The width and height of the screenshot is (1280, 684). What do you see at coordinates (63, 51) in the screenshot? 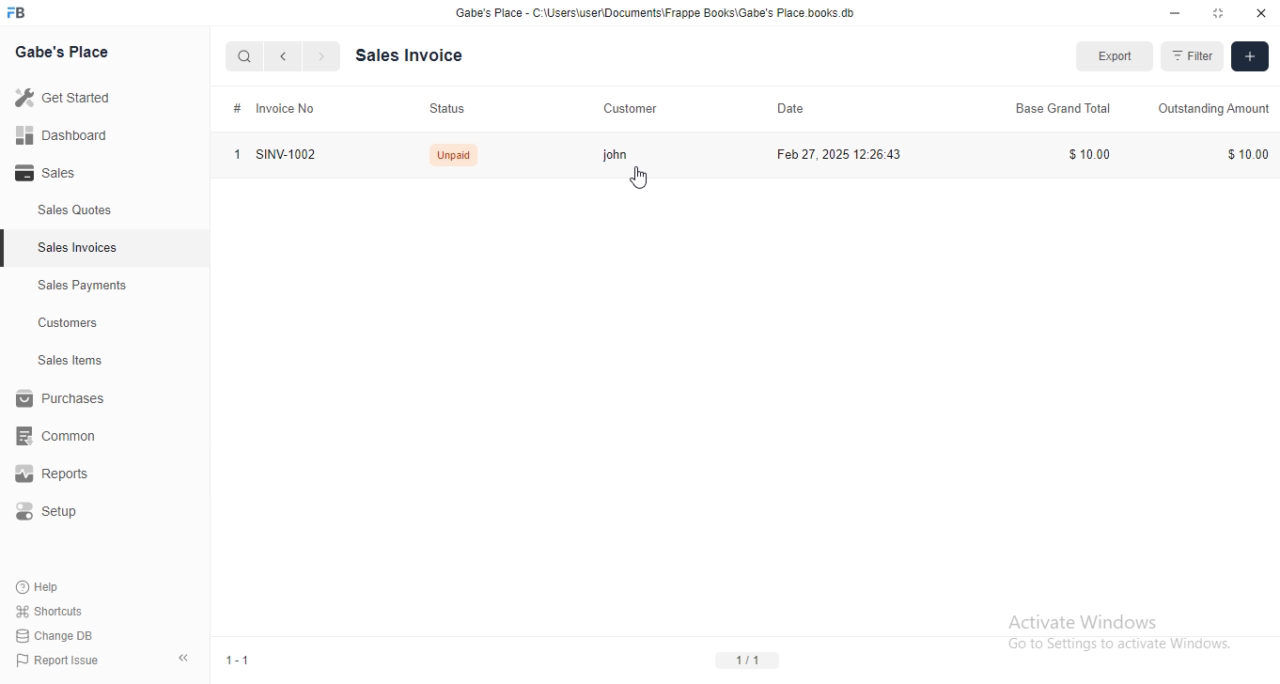
I see `gabe's place` at bounding box center [63, 51].